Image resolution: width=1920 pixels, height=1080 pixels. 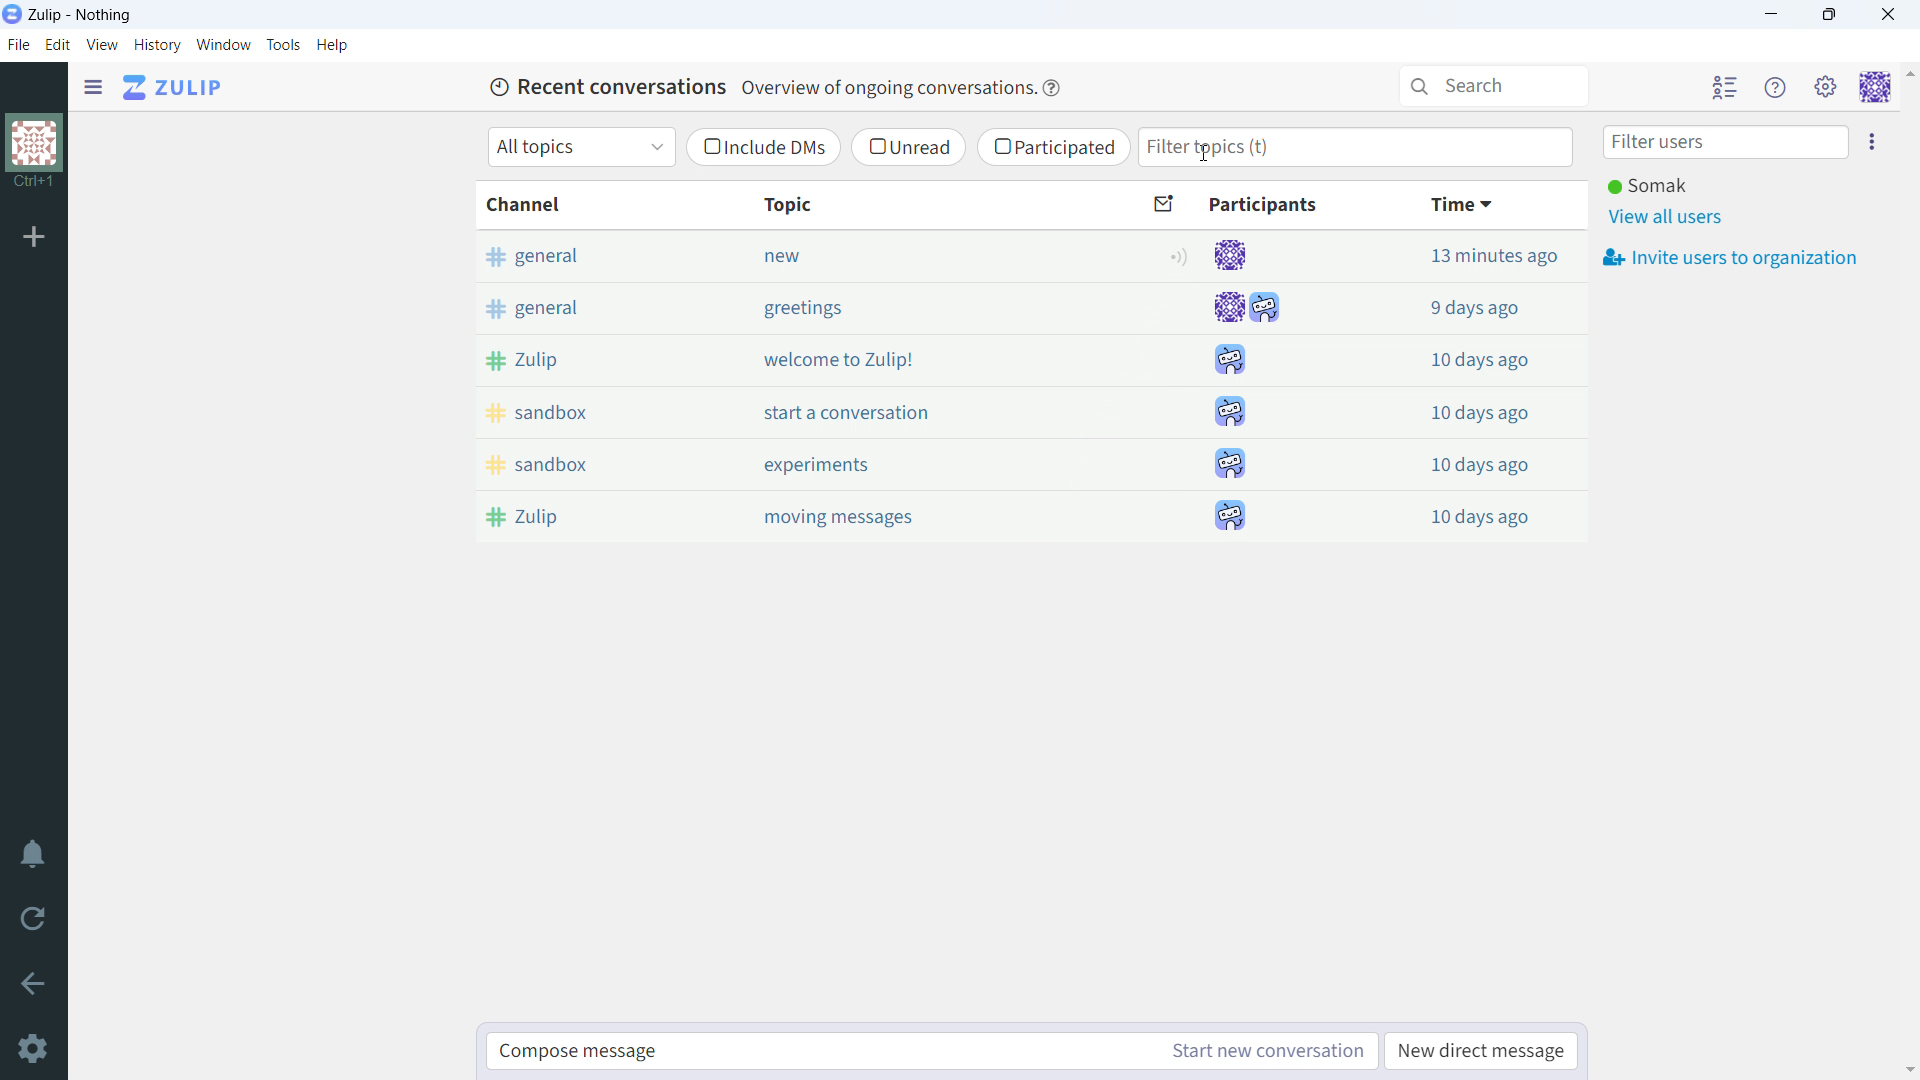 What do you see at coordinates (915, 308) in the screenshot?
I see `greetings` at bounding box center [915, 308].